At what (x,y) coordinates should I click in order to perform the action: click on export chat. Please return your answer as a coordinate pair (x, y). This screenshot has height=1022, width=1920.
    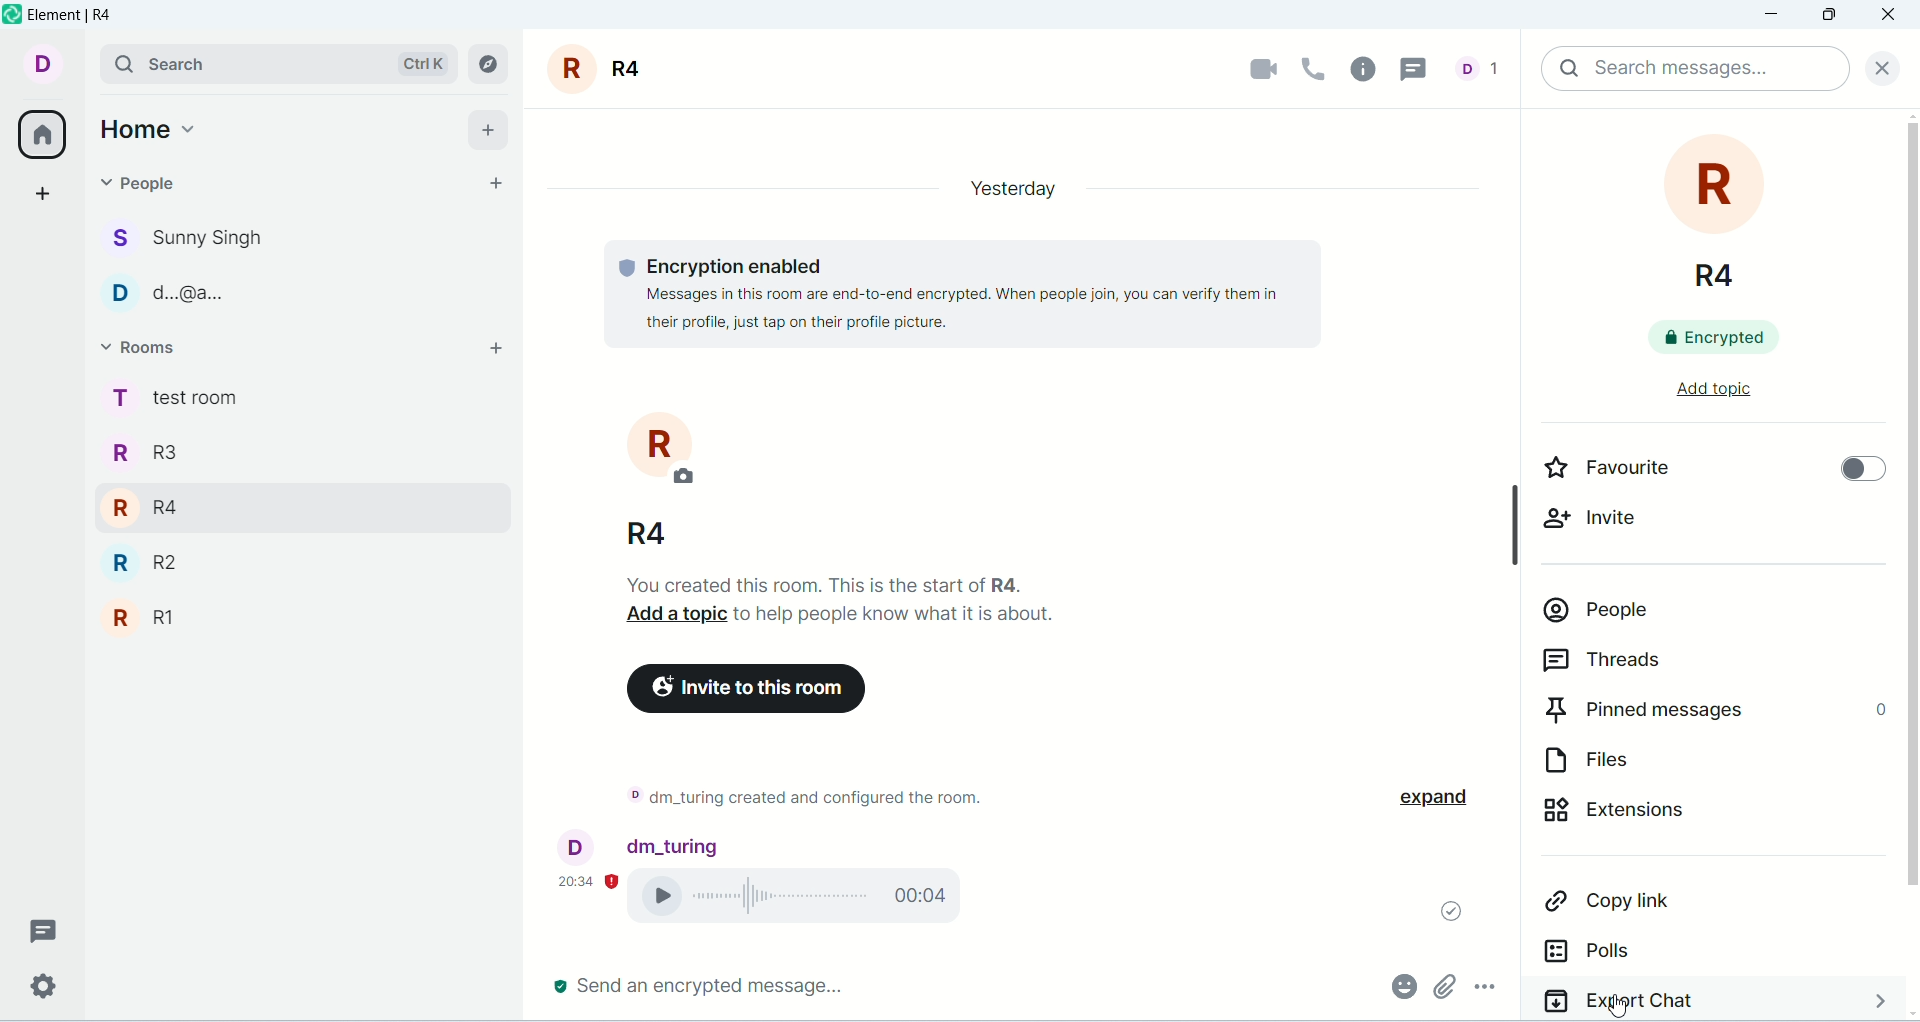
    Looking at the image, I should click on (1711, 1000).